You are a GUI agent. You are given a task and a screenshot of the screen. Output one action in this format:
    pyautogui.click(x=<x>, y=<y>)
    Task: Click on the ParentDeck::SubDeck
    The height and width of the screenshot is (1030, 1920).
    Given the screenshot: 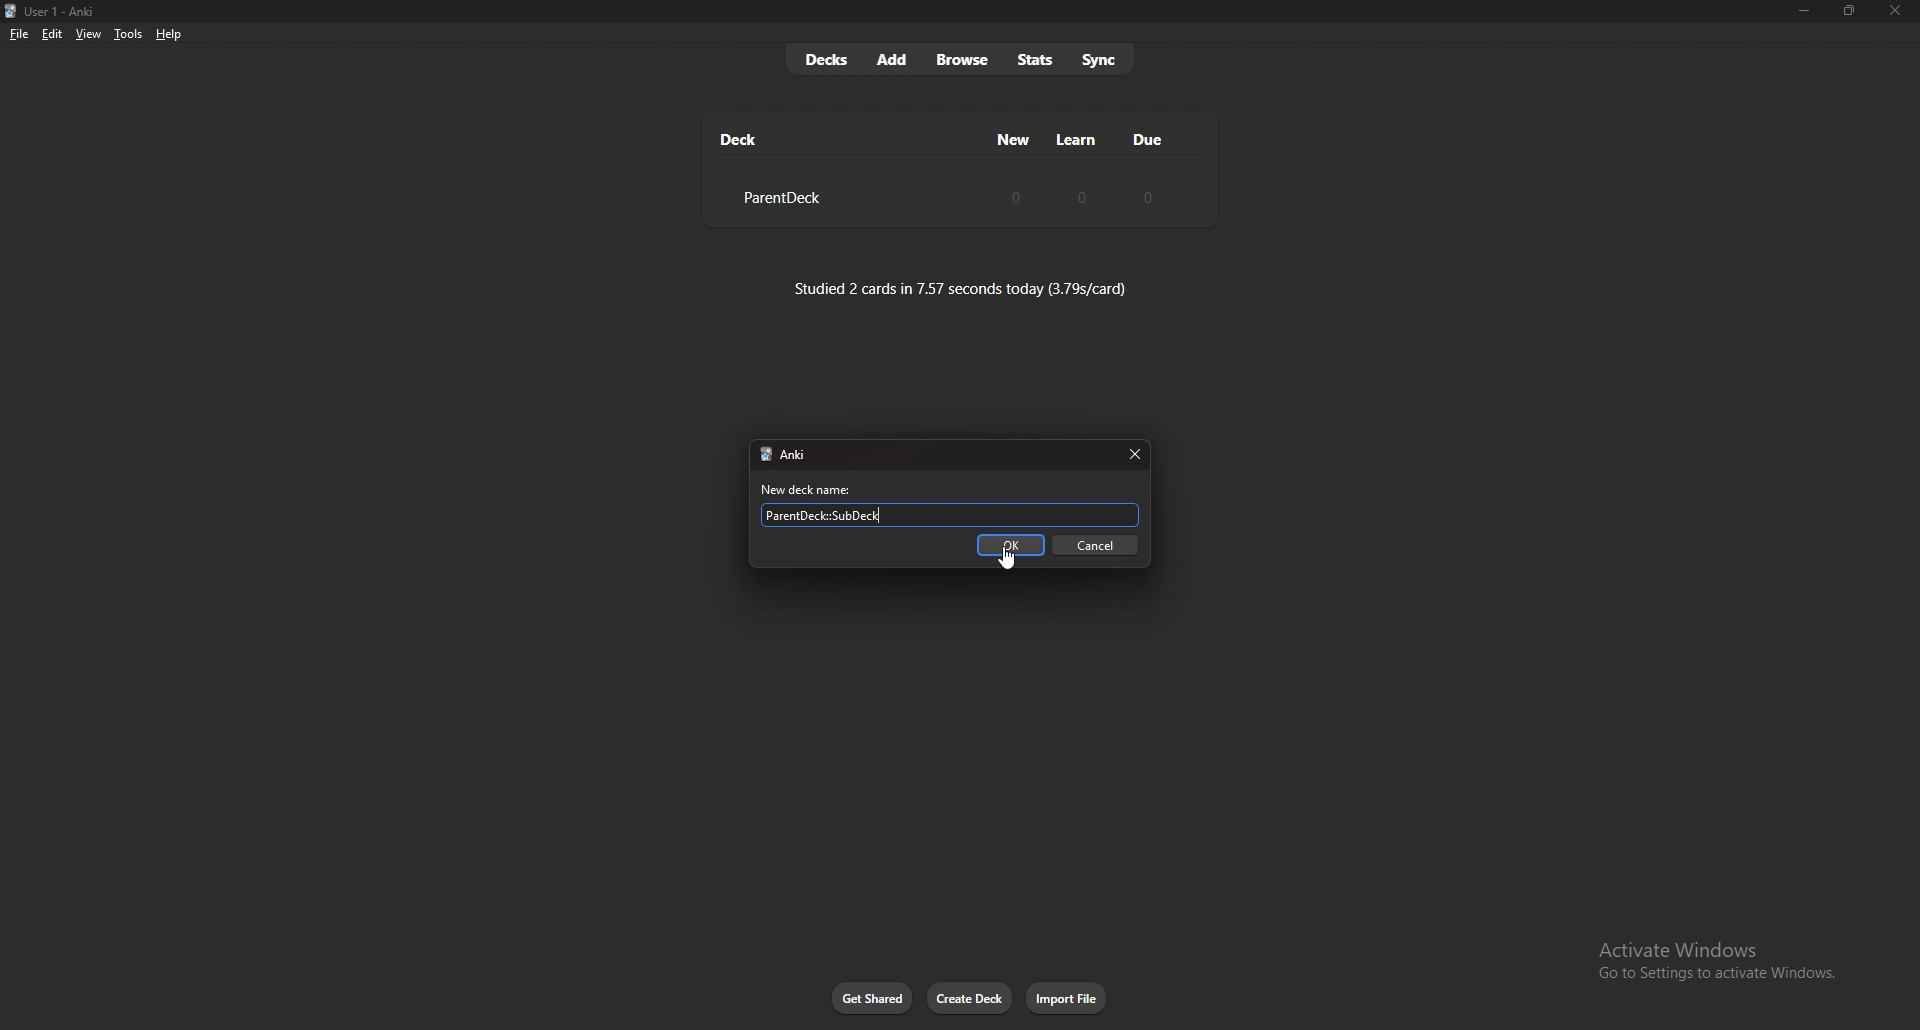 What is the action you would take?
    pyautogui.click(x=953, y=515)
    